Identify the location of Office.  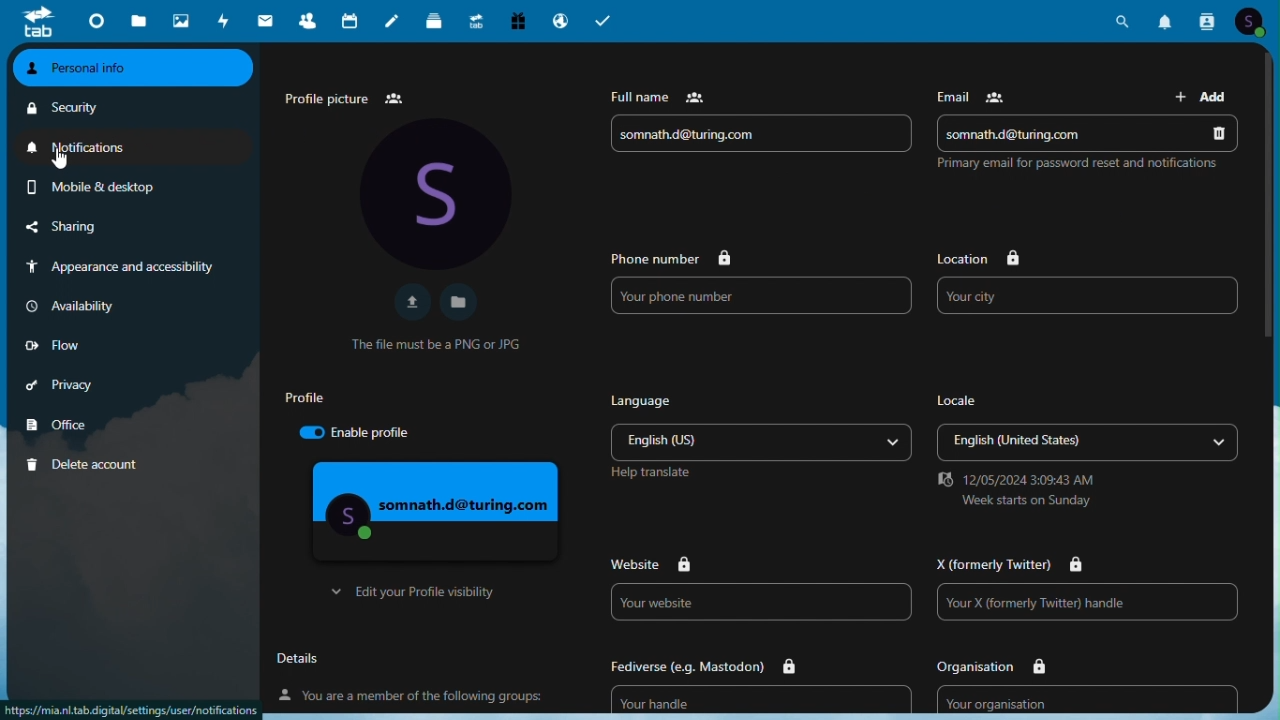
(64, 422).